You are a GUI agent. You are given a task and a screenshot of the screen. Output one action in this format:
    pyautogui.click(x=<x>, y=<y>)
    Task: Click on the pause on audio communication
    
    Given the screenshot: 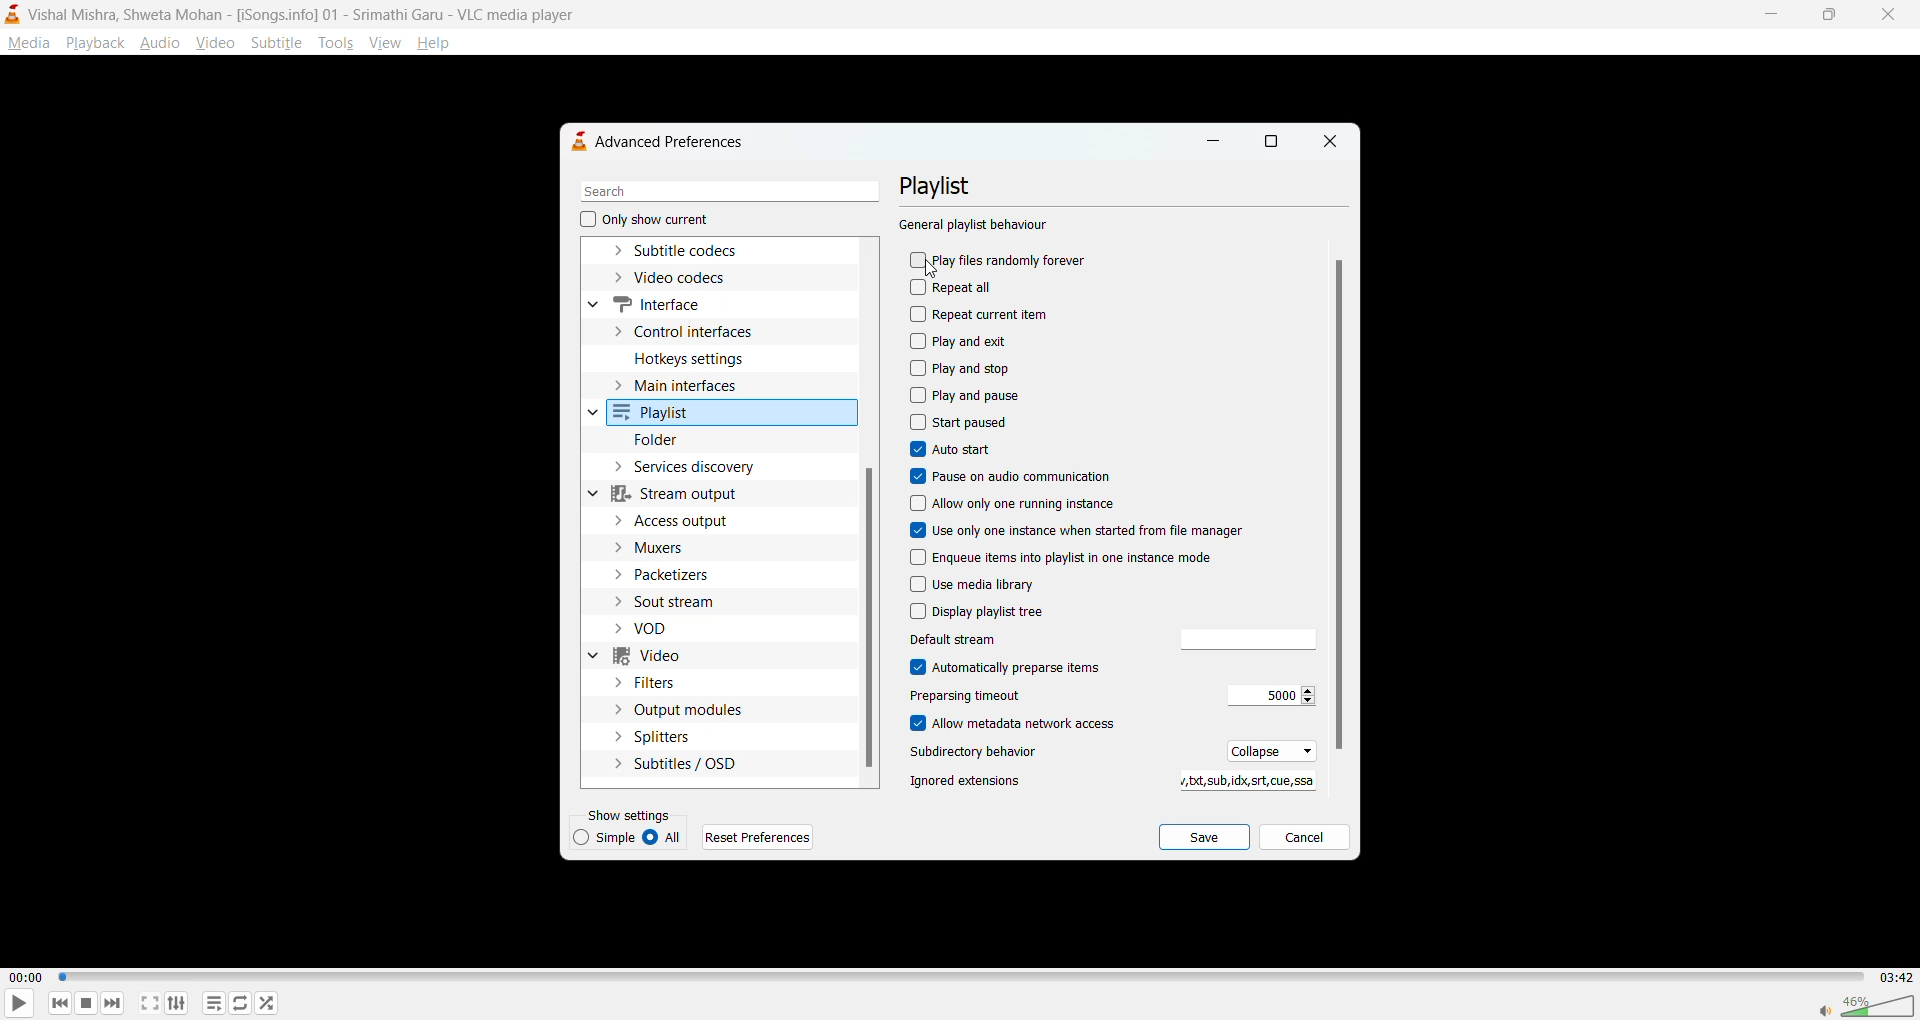 What is the action you would take?
    pyautogui.click(x=1018, y=475)
    